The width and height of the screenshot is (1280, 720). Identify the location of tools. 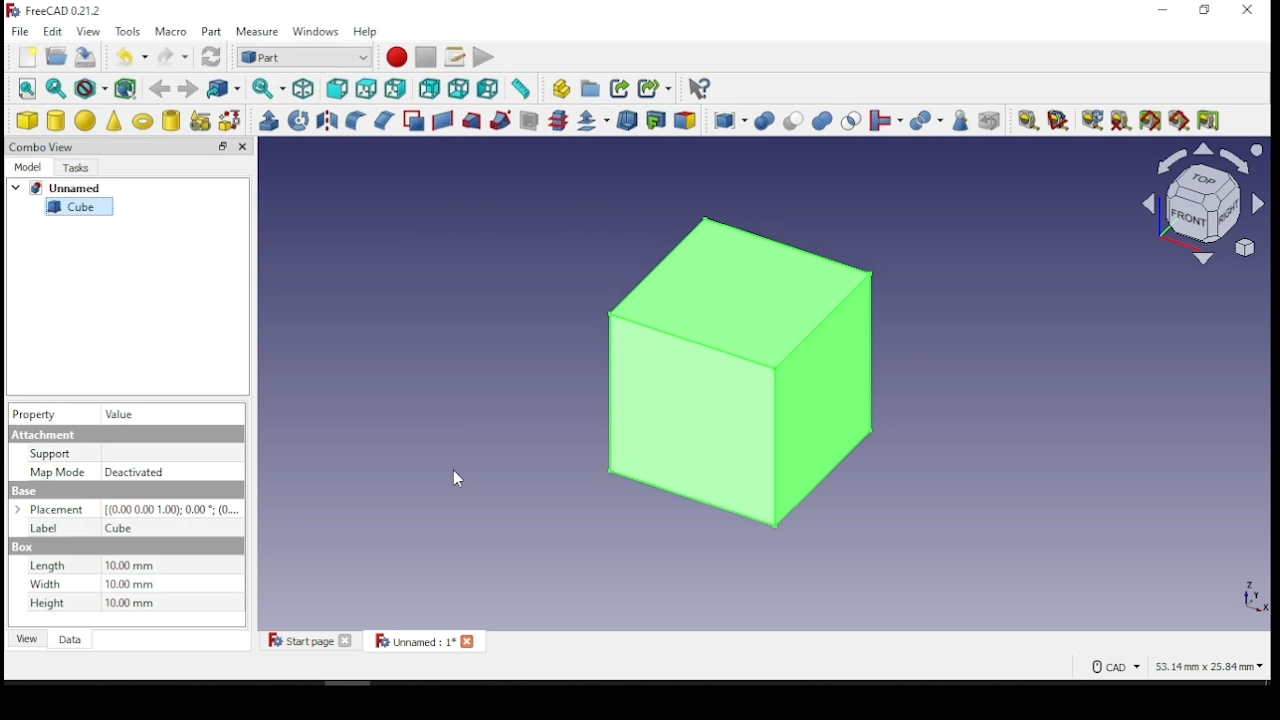
(130, 32).